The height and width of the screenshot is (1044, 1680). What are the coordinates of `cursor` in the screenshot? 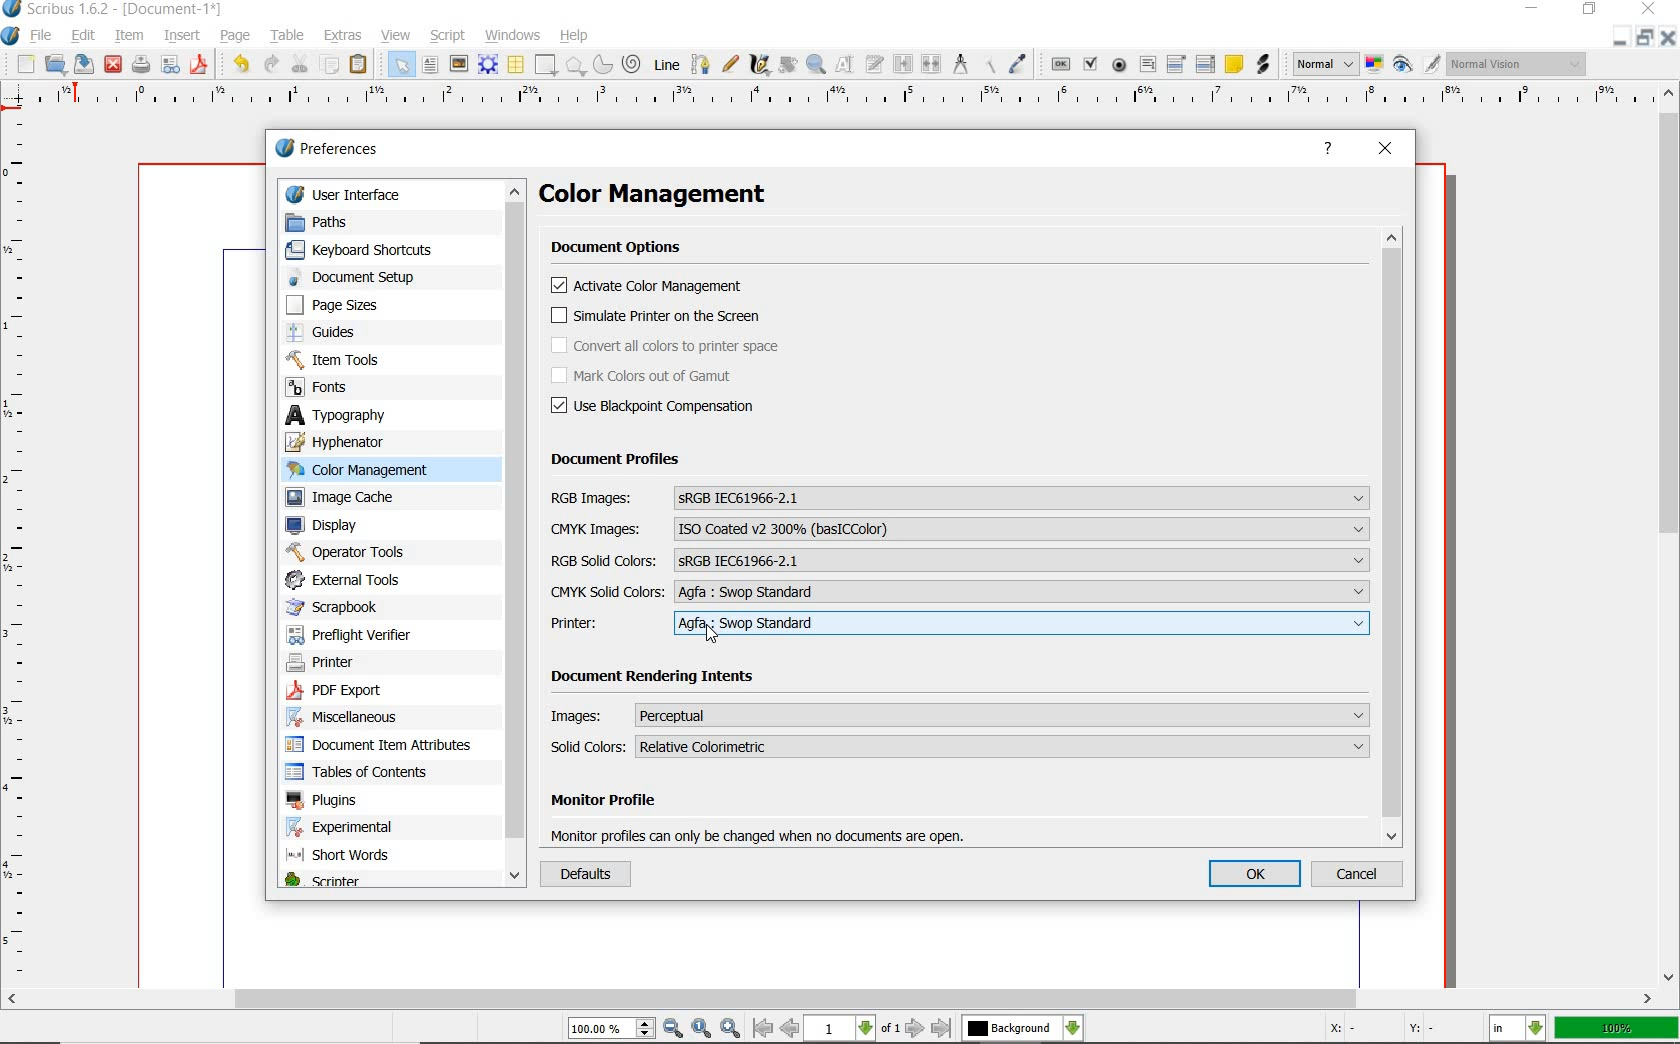 It's located at (712, 635).